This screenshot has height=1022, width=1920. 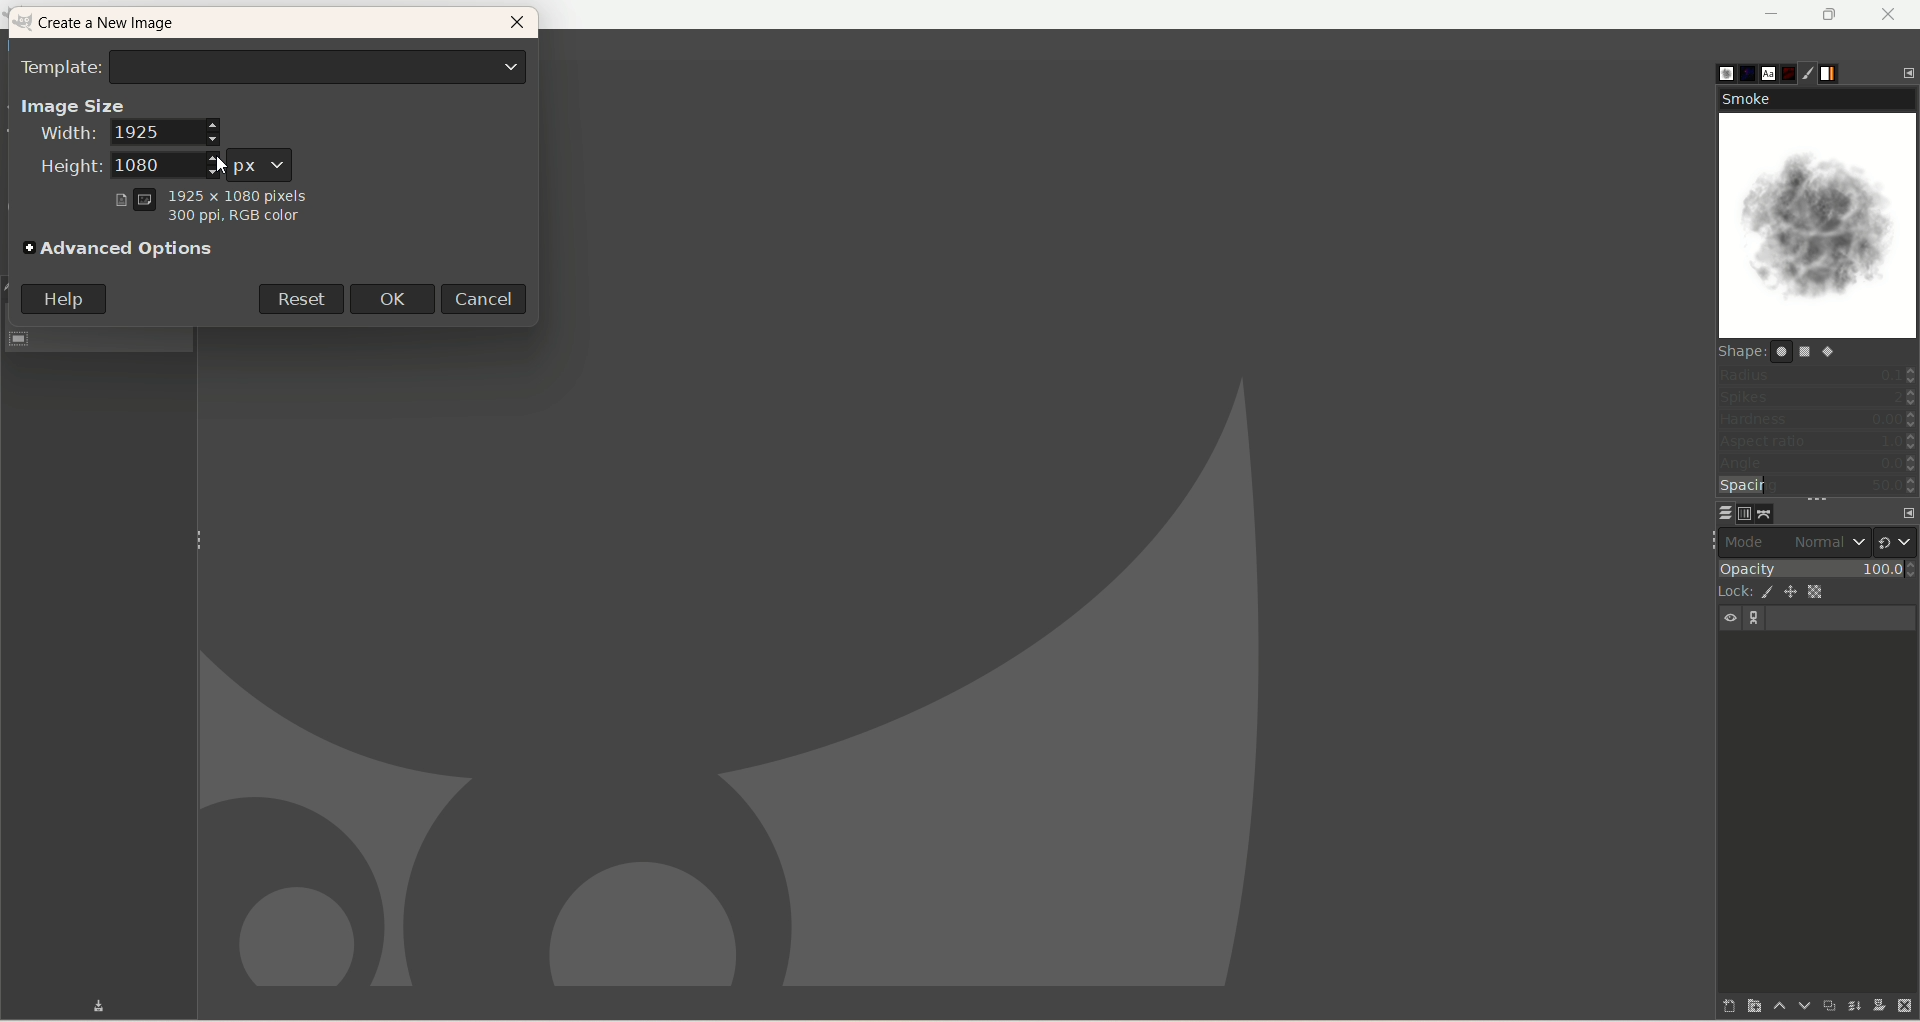 What do you see at coordinates (1903, 510) in the screenshot?
I see `configure this tab` at bounding box center [1903, 510].